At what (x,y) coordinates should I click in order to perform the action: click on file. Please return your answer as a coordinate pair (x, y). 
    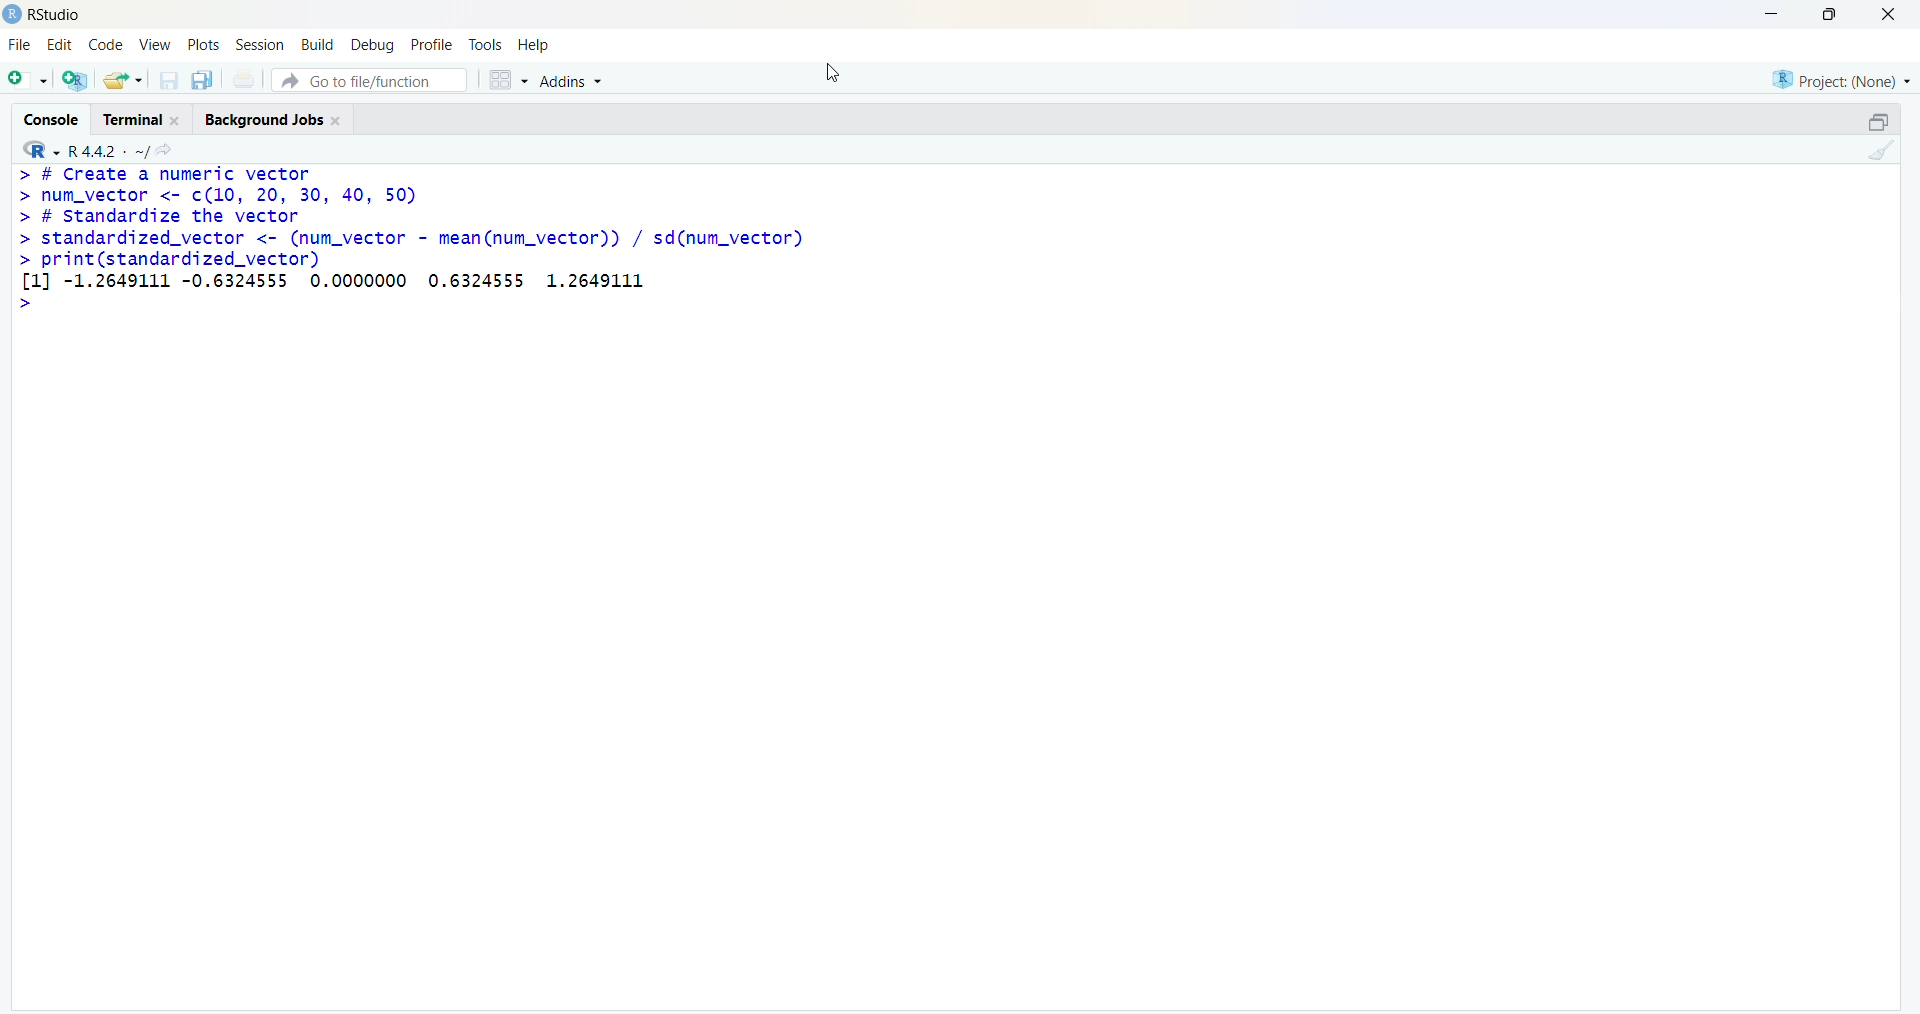
    Looking at the image, I should click on (20, 44).